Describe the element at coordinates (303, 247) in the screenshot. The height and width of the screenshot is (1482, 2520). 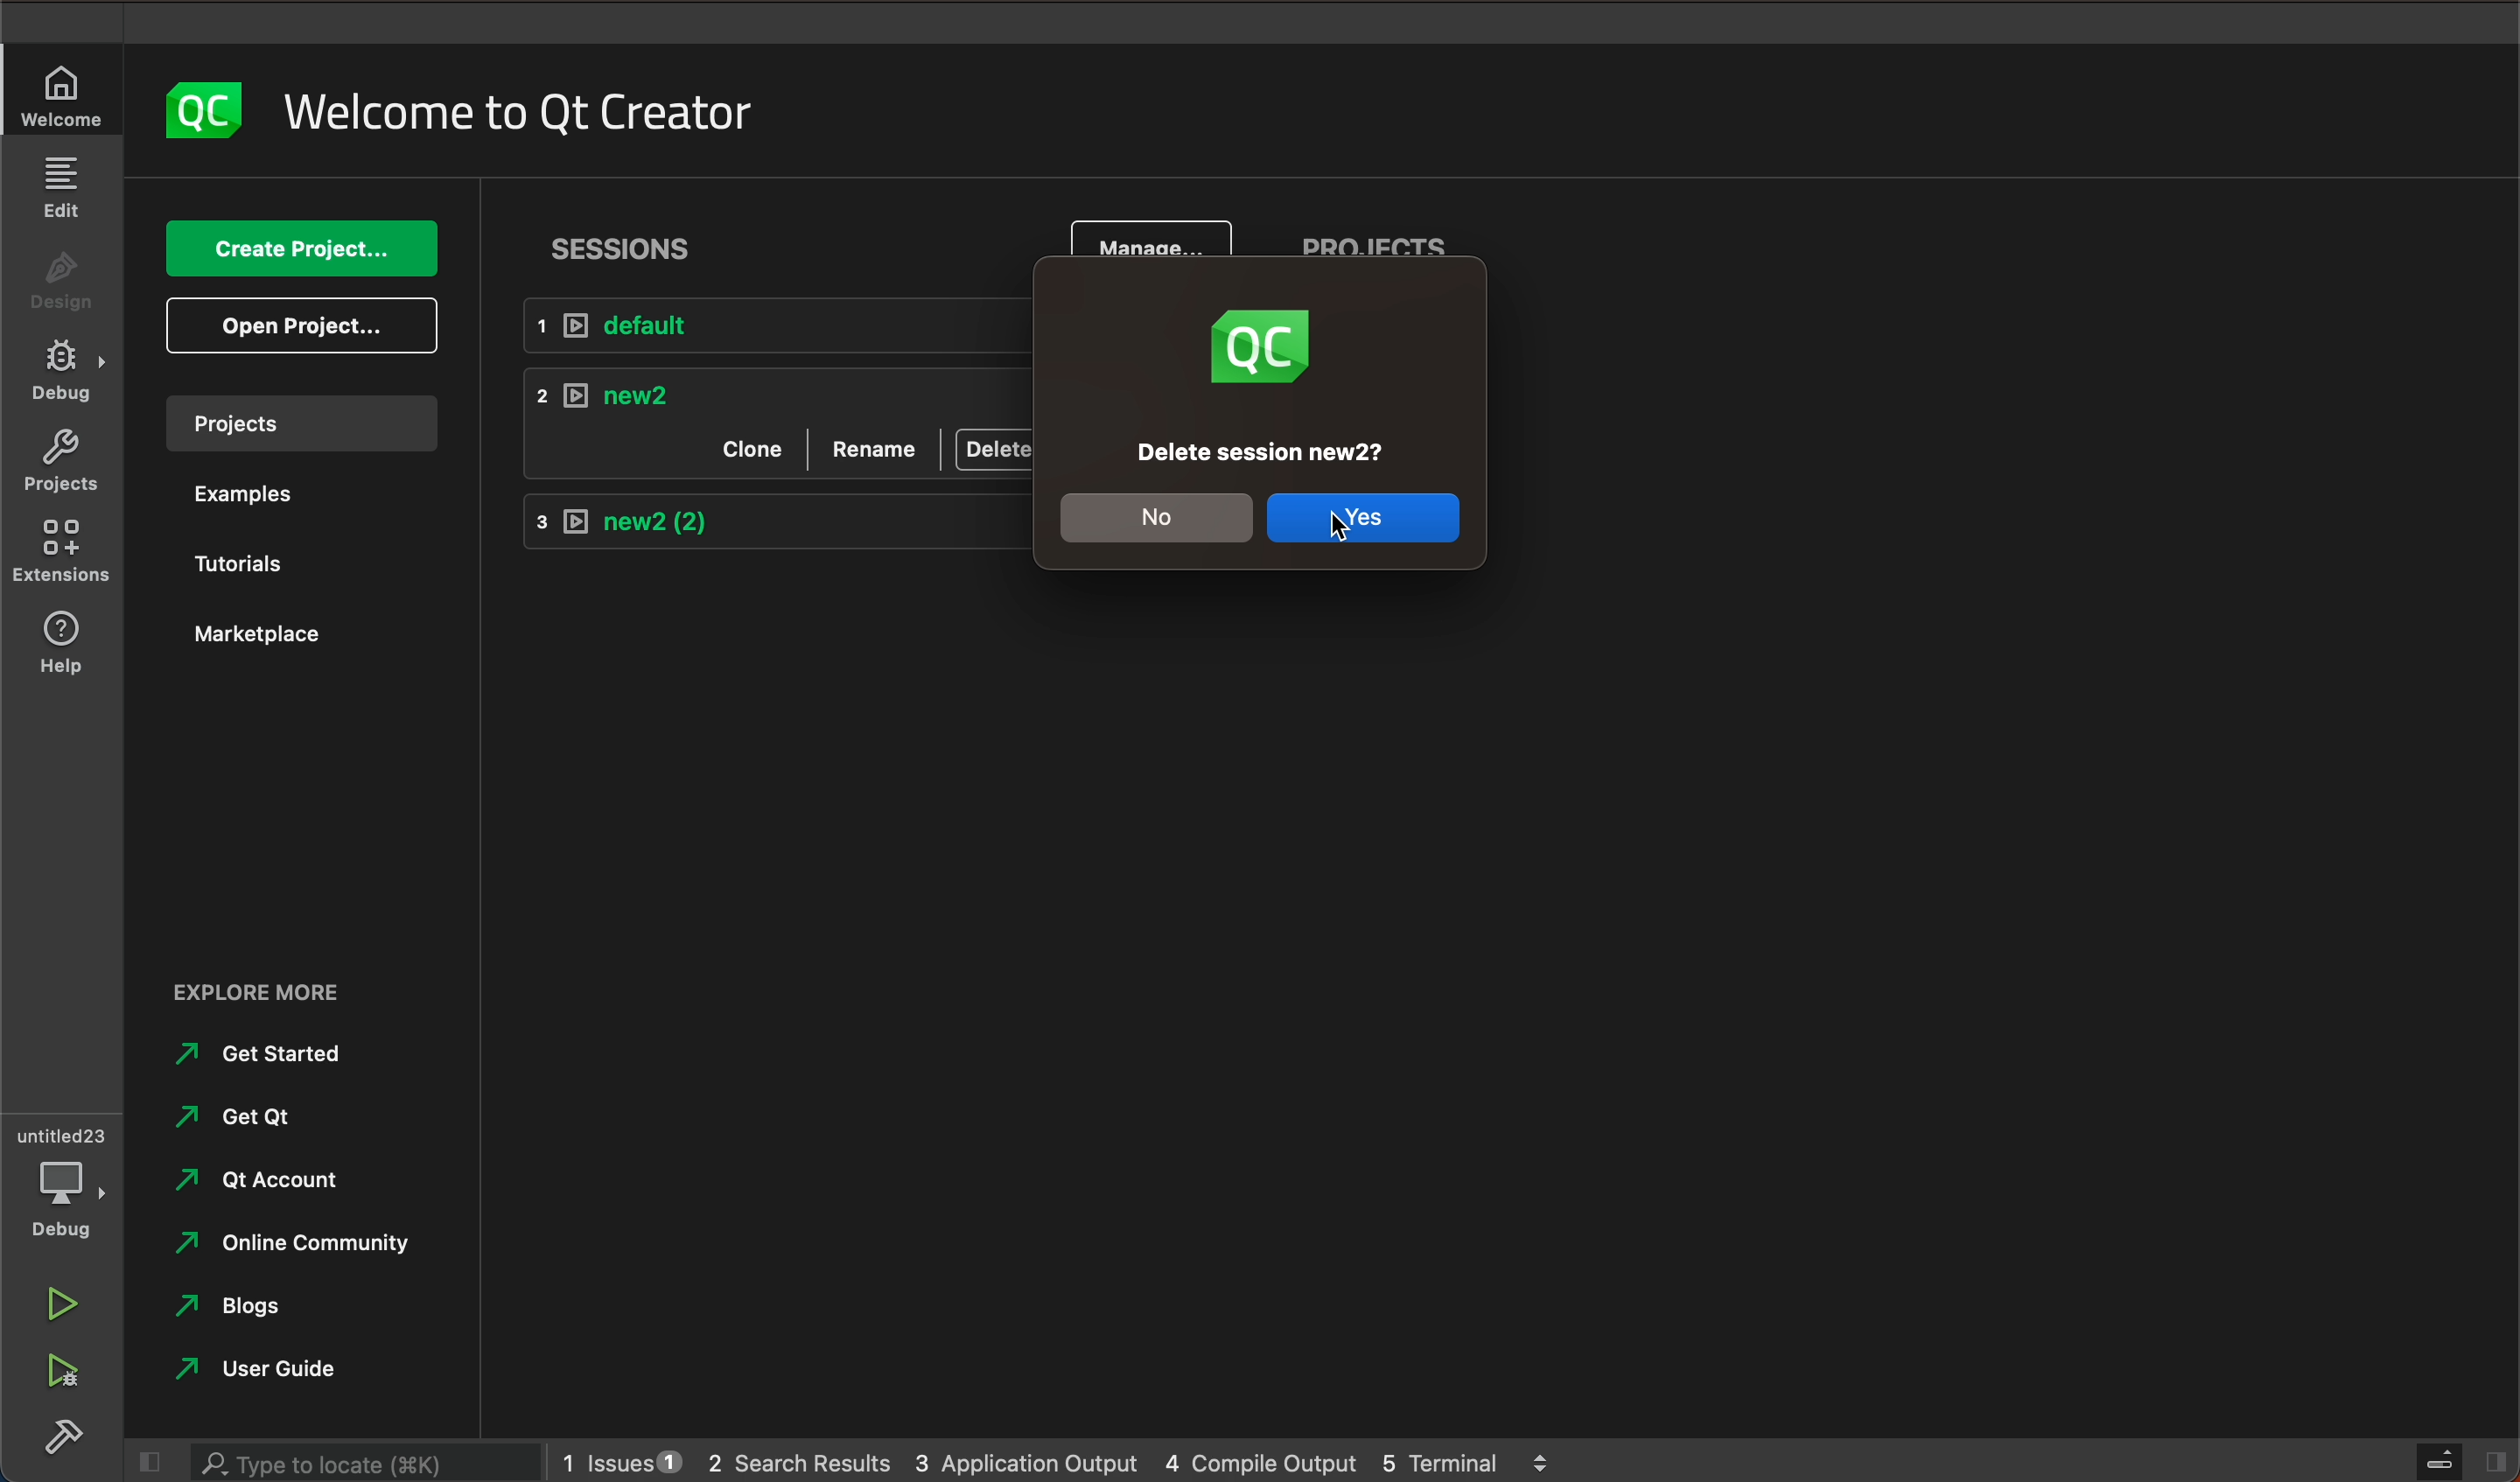
I see `create` at that location.